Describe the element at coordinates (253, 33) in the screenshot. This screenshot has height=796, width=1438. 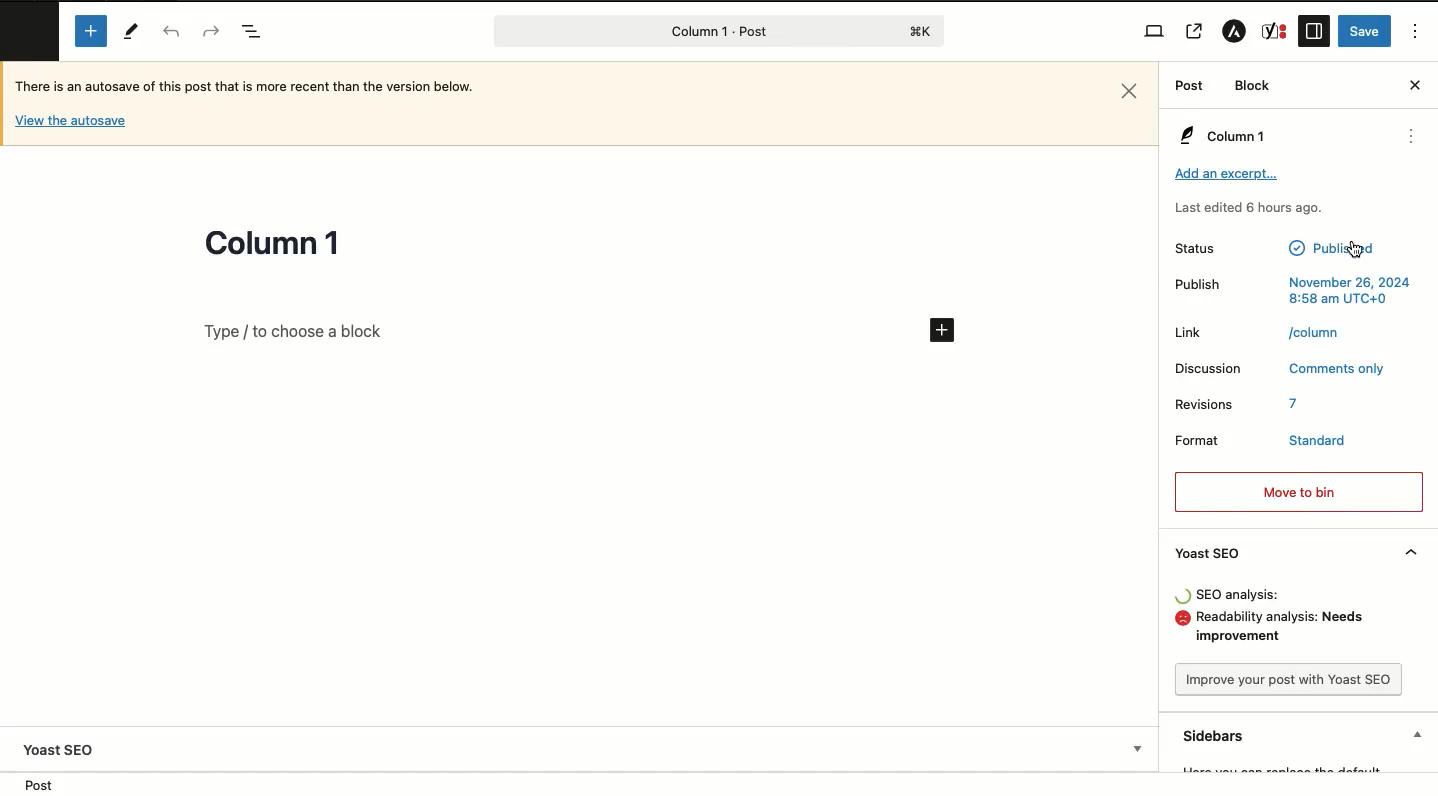
I see `Document overview` at that location.